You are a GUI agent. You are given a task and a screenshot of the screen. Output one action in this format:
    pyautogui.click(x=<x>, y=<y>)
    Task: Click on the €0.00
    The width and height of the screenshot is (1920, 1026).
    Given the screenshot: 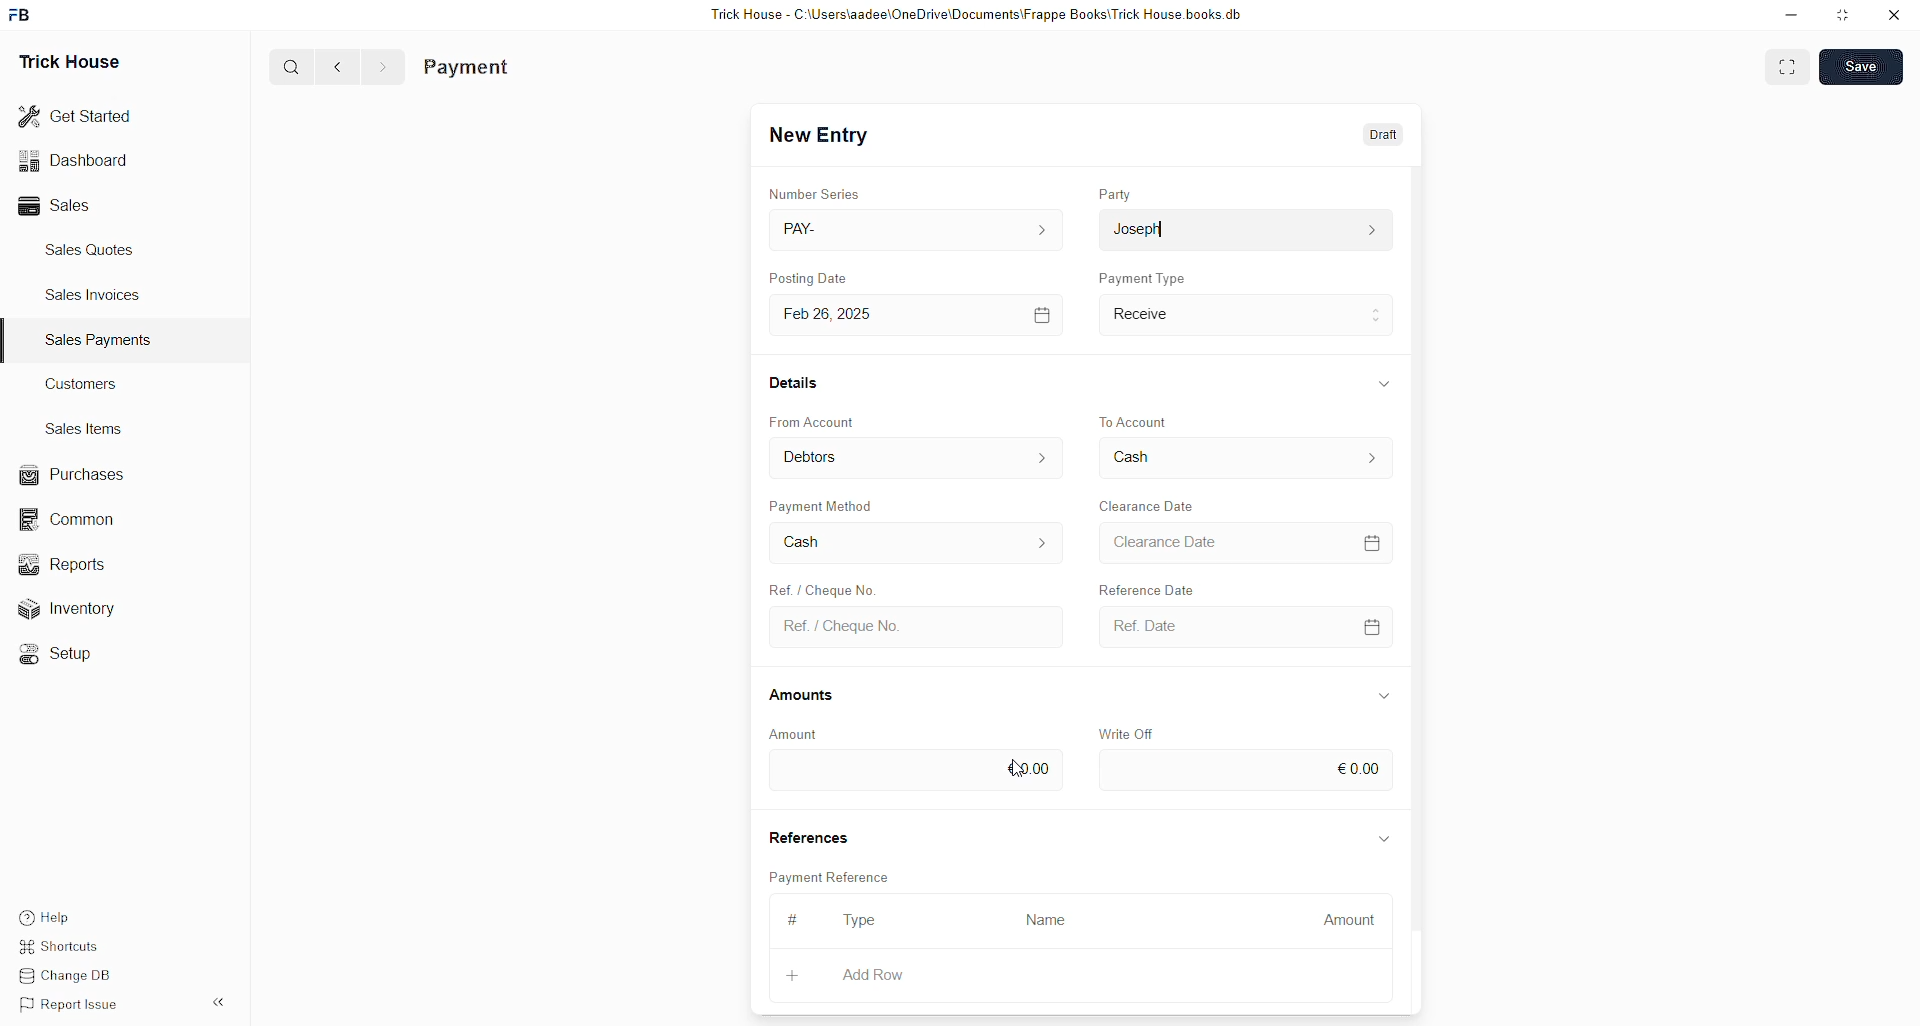 What is the action you would take?
    pyautogui.click(x=1247, y=770)
    